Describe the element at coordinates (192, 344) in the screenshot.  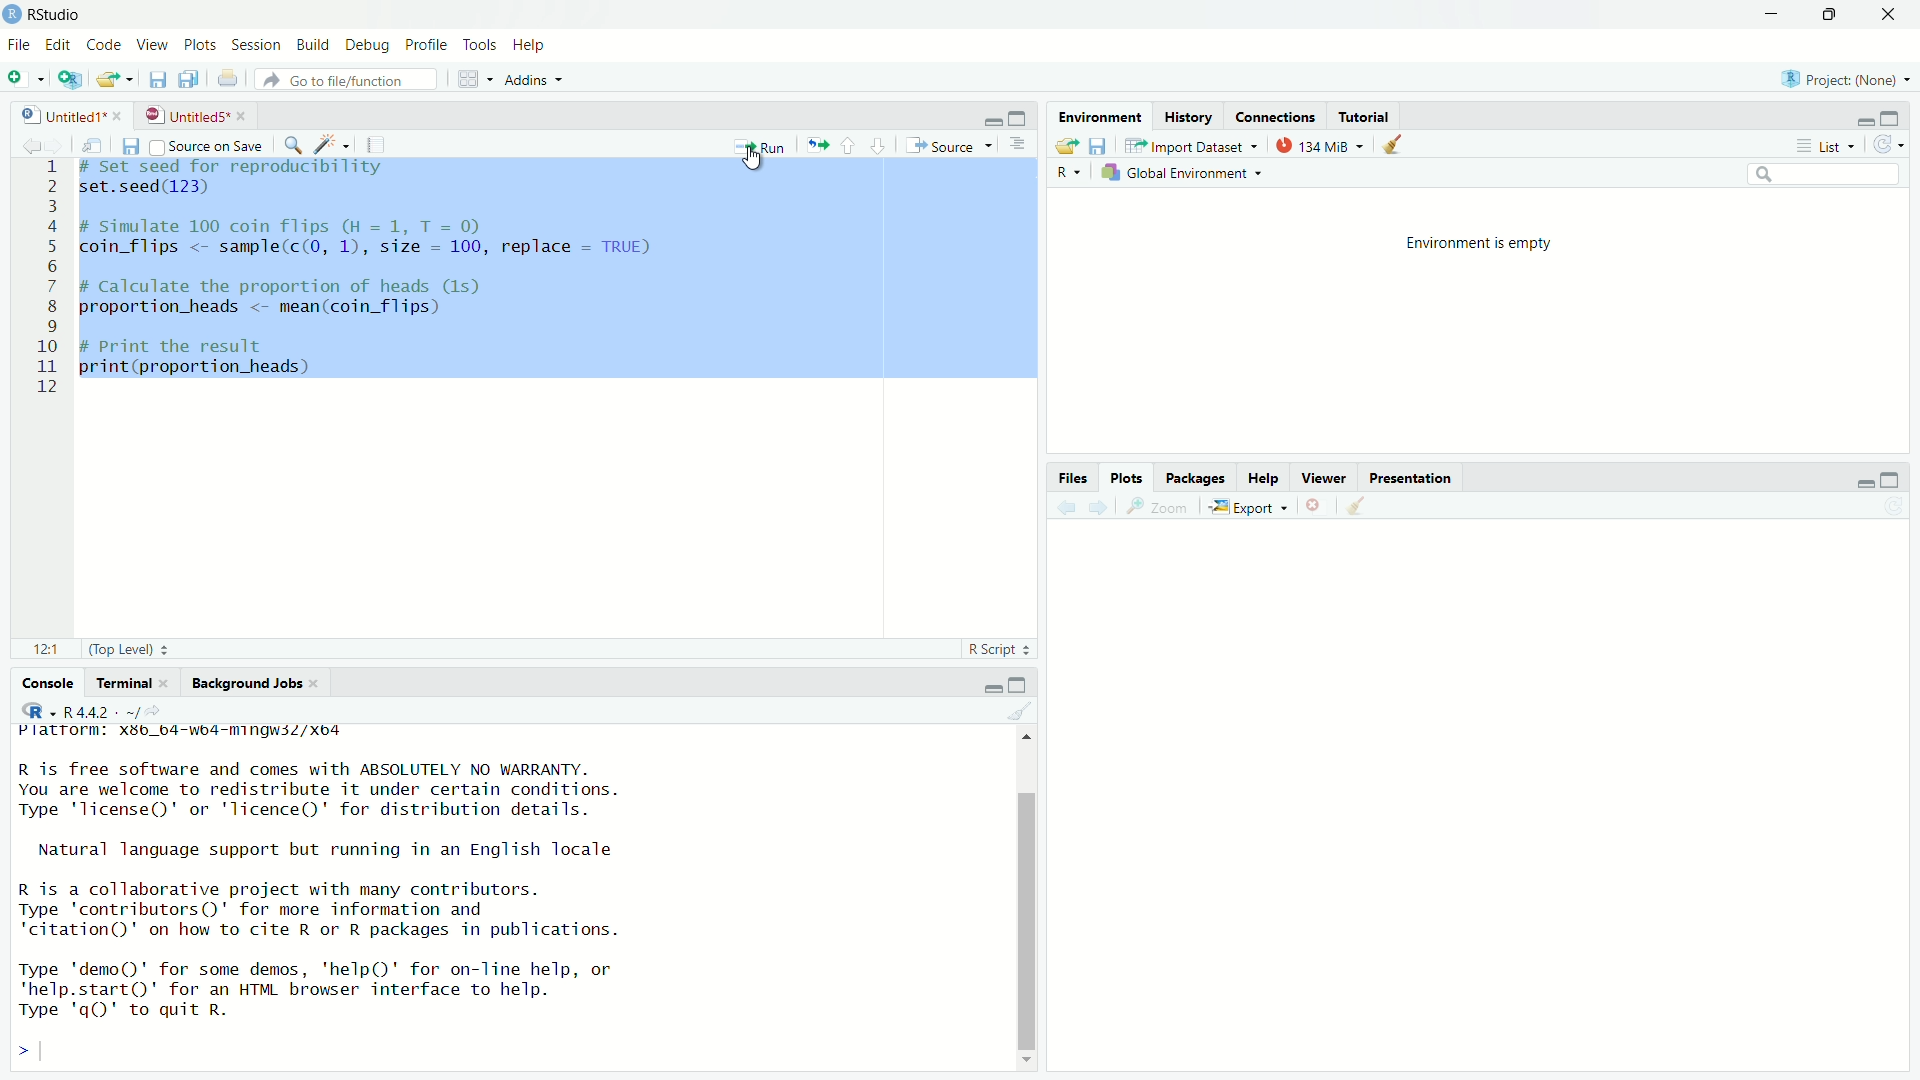
I see `# Print the result` at that location.